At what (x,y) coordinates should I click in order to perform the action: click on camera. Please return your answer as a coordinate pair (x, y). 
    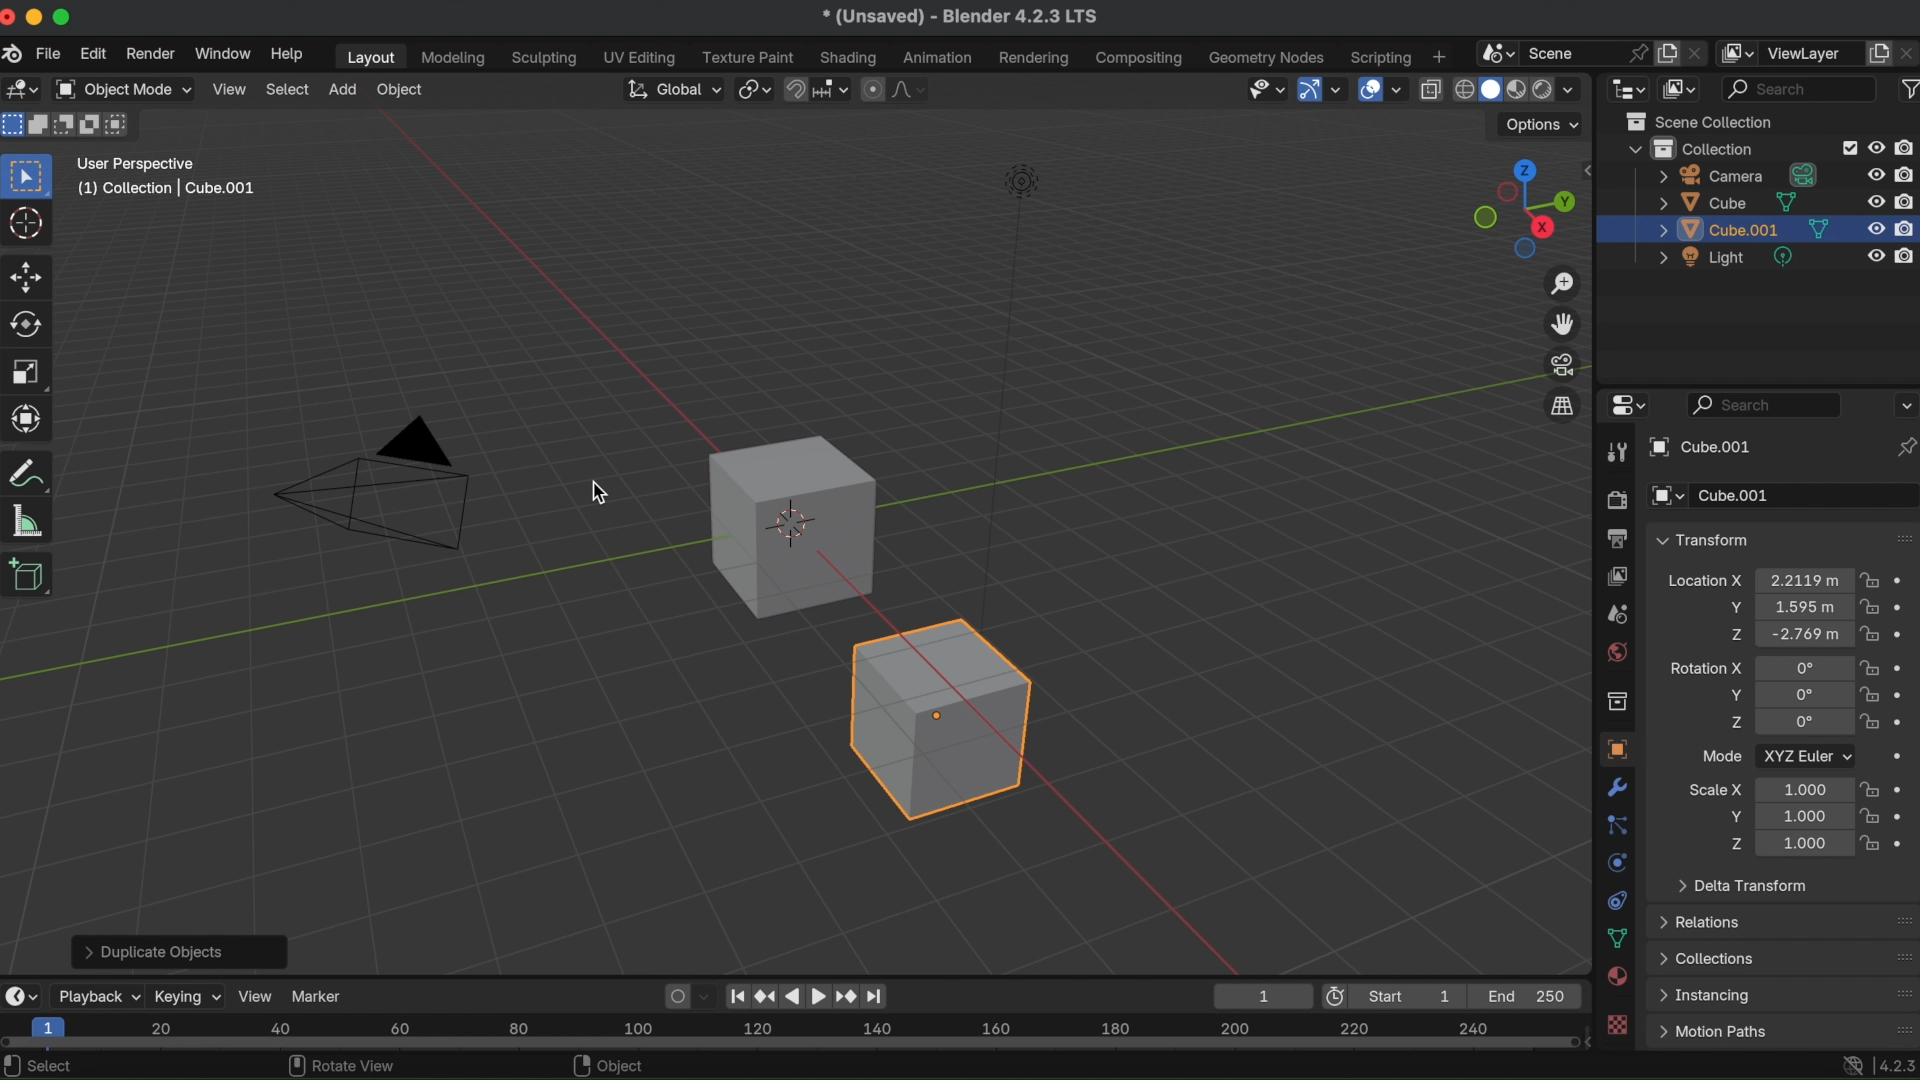
    Looking at the image, I should click on (1739, 175).